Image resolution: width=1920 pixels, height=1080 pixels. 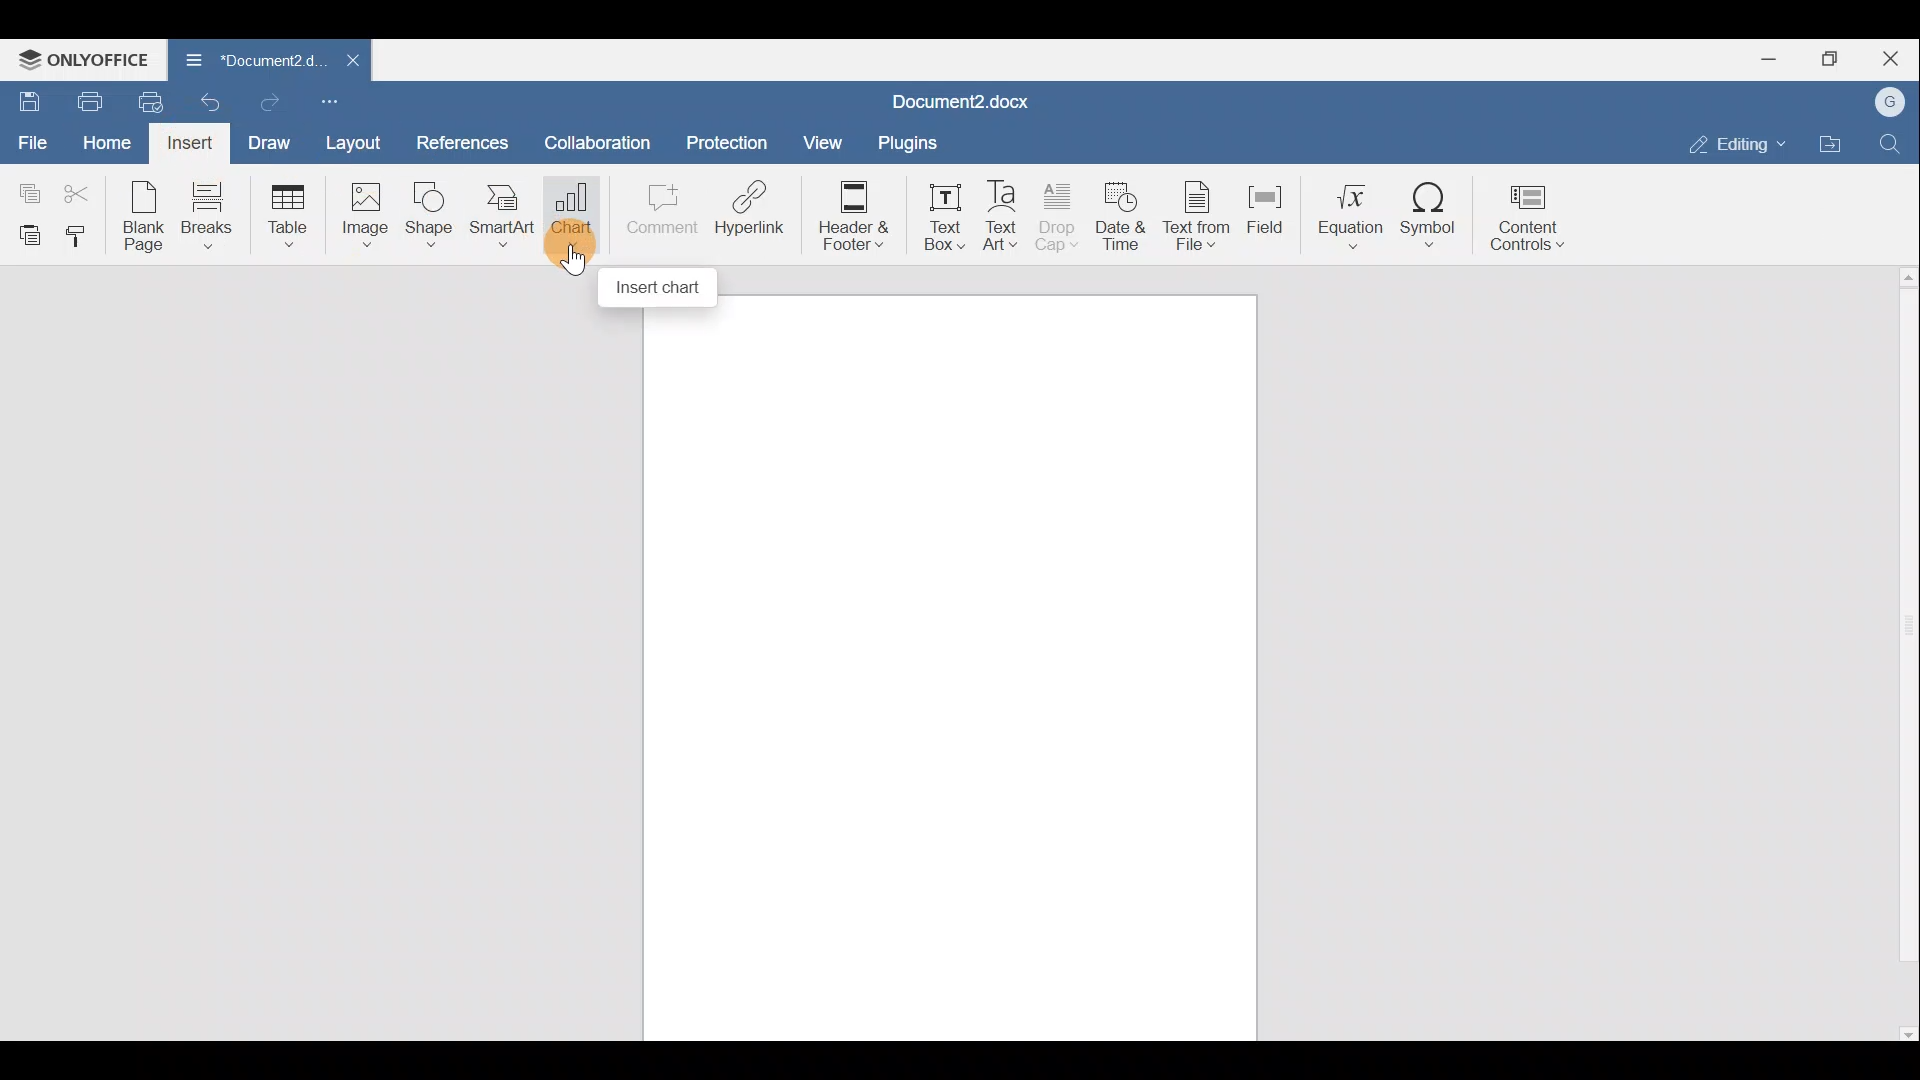 What do you see at coordinates (338, 102) in the screenshot?
I see `Customize quick access toolbar` at bounding box center [338, 102].